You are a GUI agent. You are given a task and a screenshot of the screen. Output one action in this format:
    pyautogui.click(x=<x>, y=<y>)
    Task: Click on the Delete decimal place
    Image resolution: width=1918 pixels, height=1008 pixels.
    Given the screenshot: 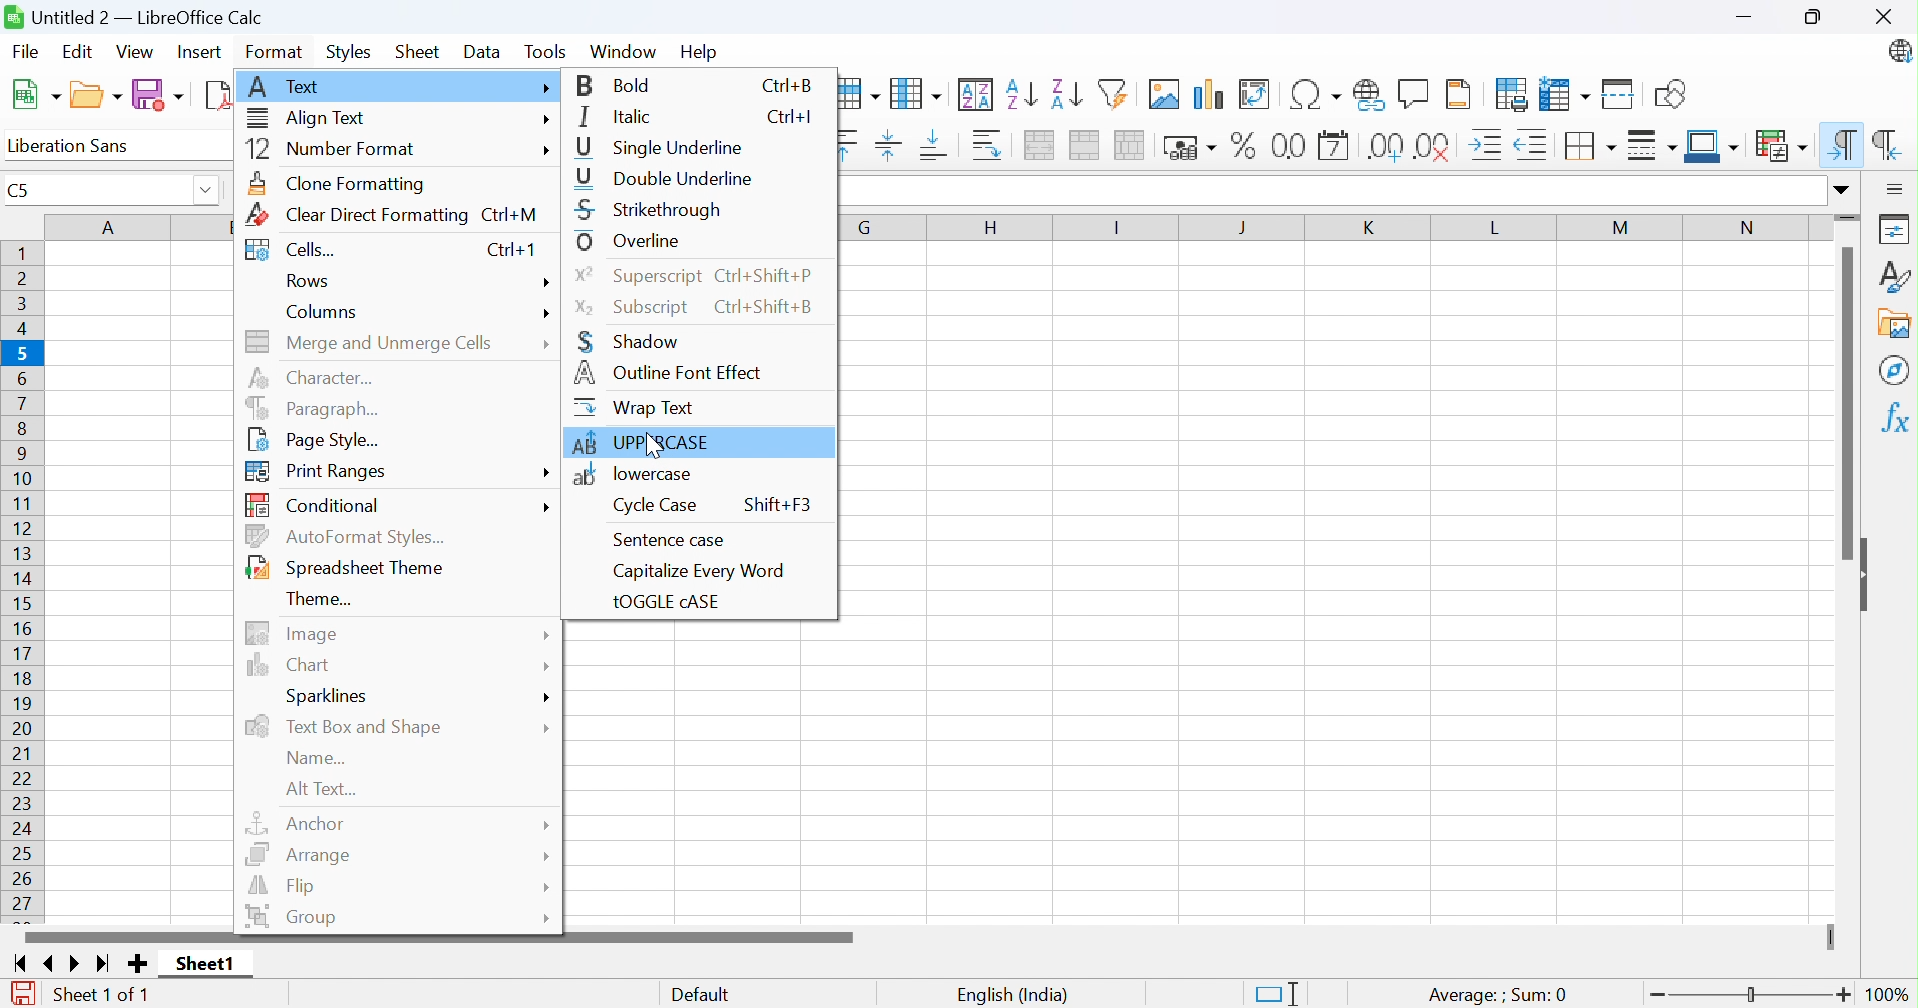 What is the action you would take?
    pyautogui.click(x=1435, y=149)
    